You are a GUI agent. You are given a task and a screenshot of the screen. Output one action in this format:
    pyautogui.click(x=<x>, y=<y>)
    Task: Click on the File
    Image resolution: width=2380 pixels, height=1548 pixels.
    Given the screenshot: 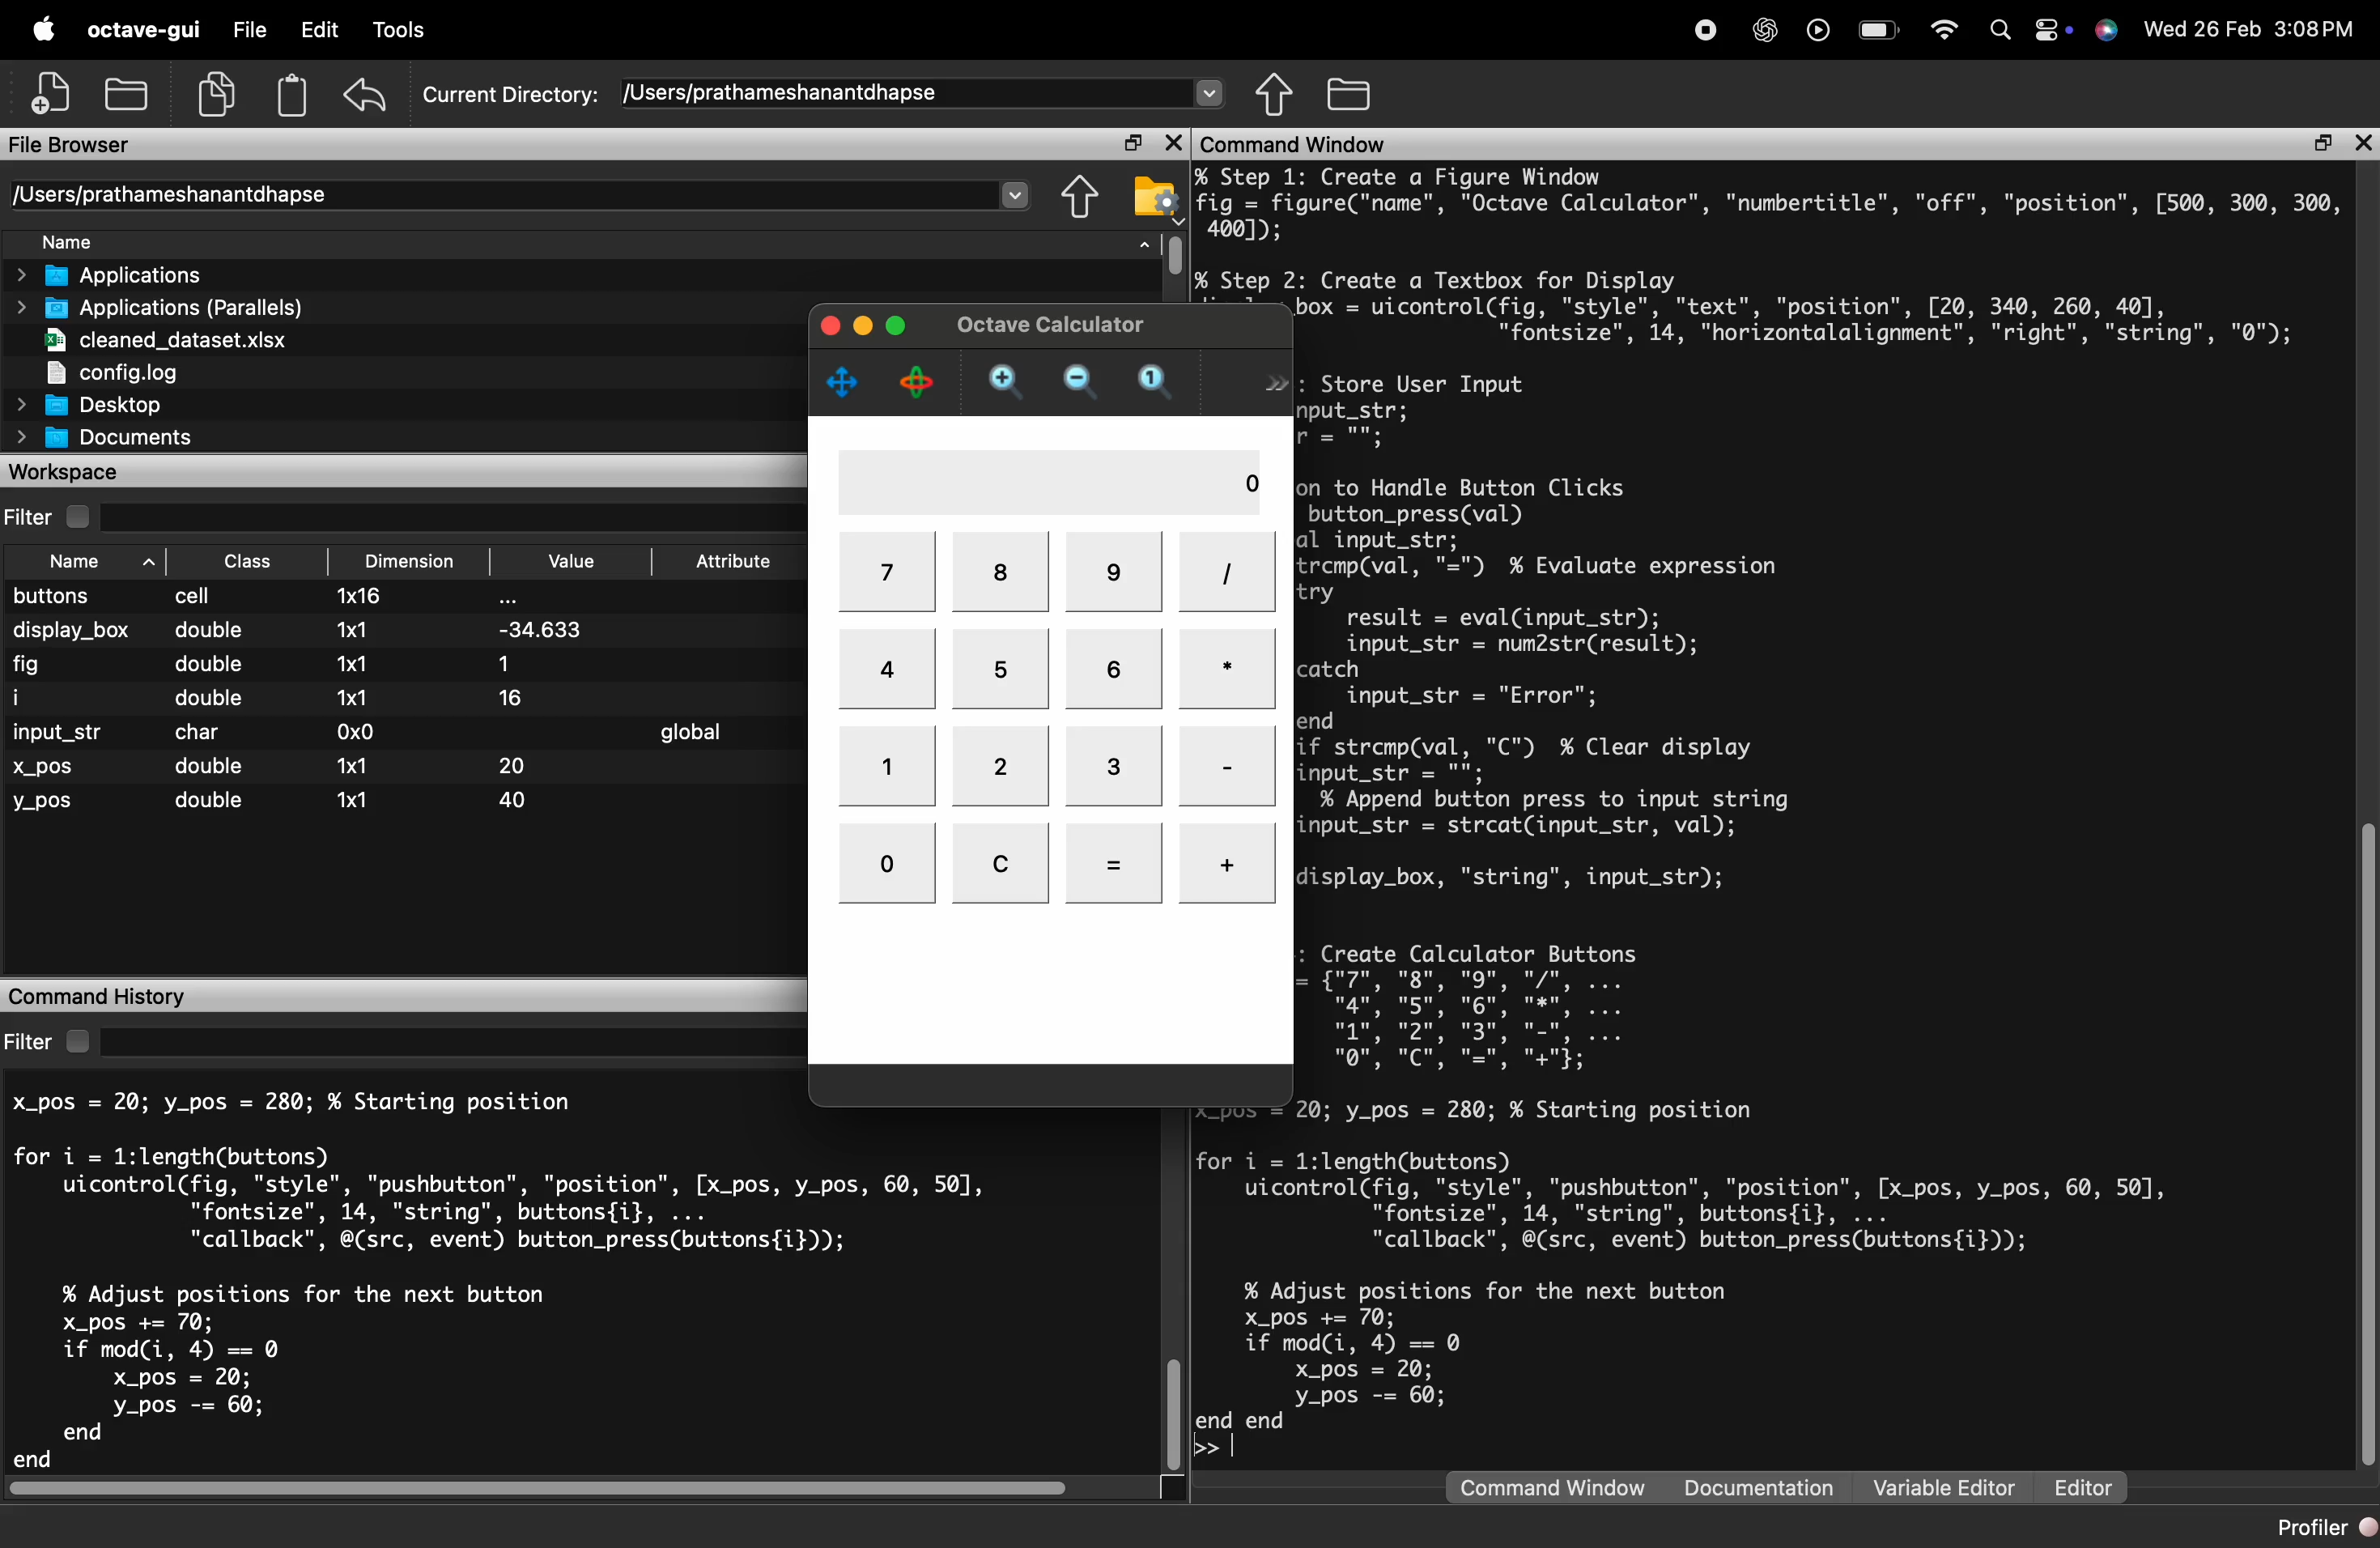 What is the action you would take?
    pyautogui.click(x=247, y=30)
    